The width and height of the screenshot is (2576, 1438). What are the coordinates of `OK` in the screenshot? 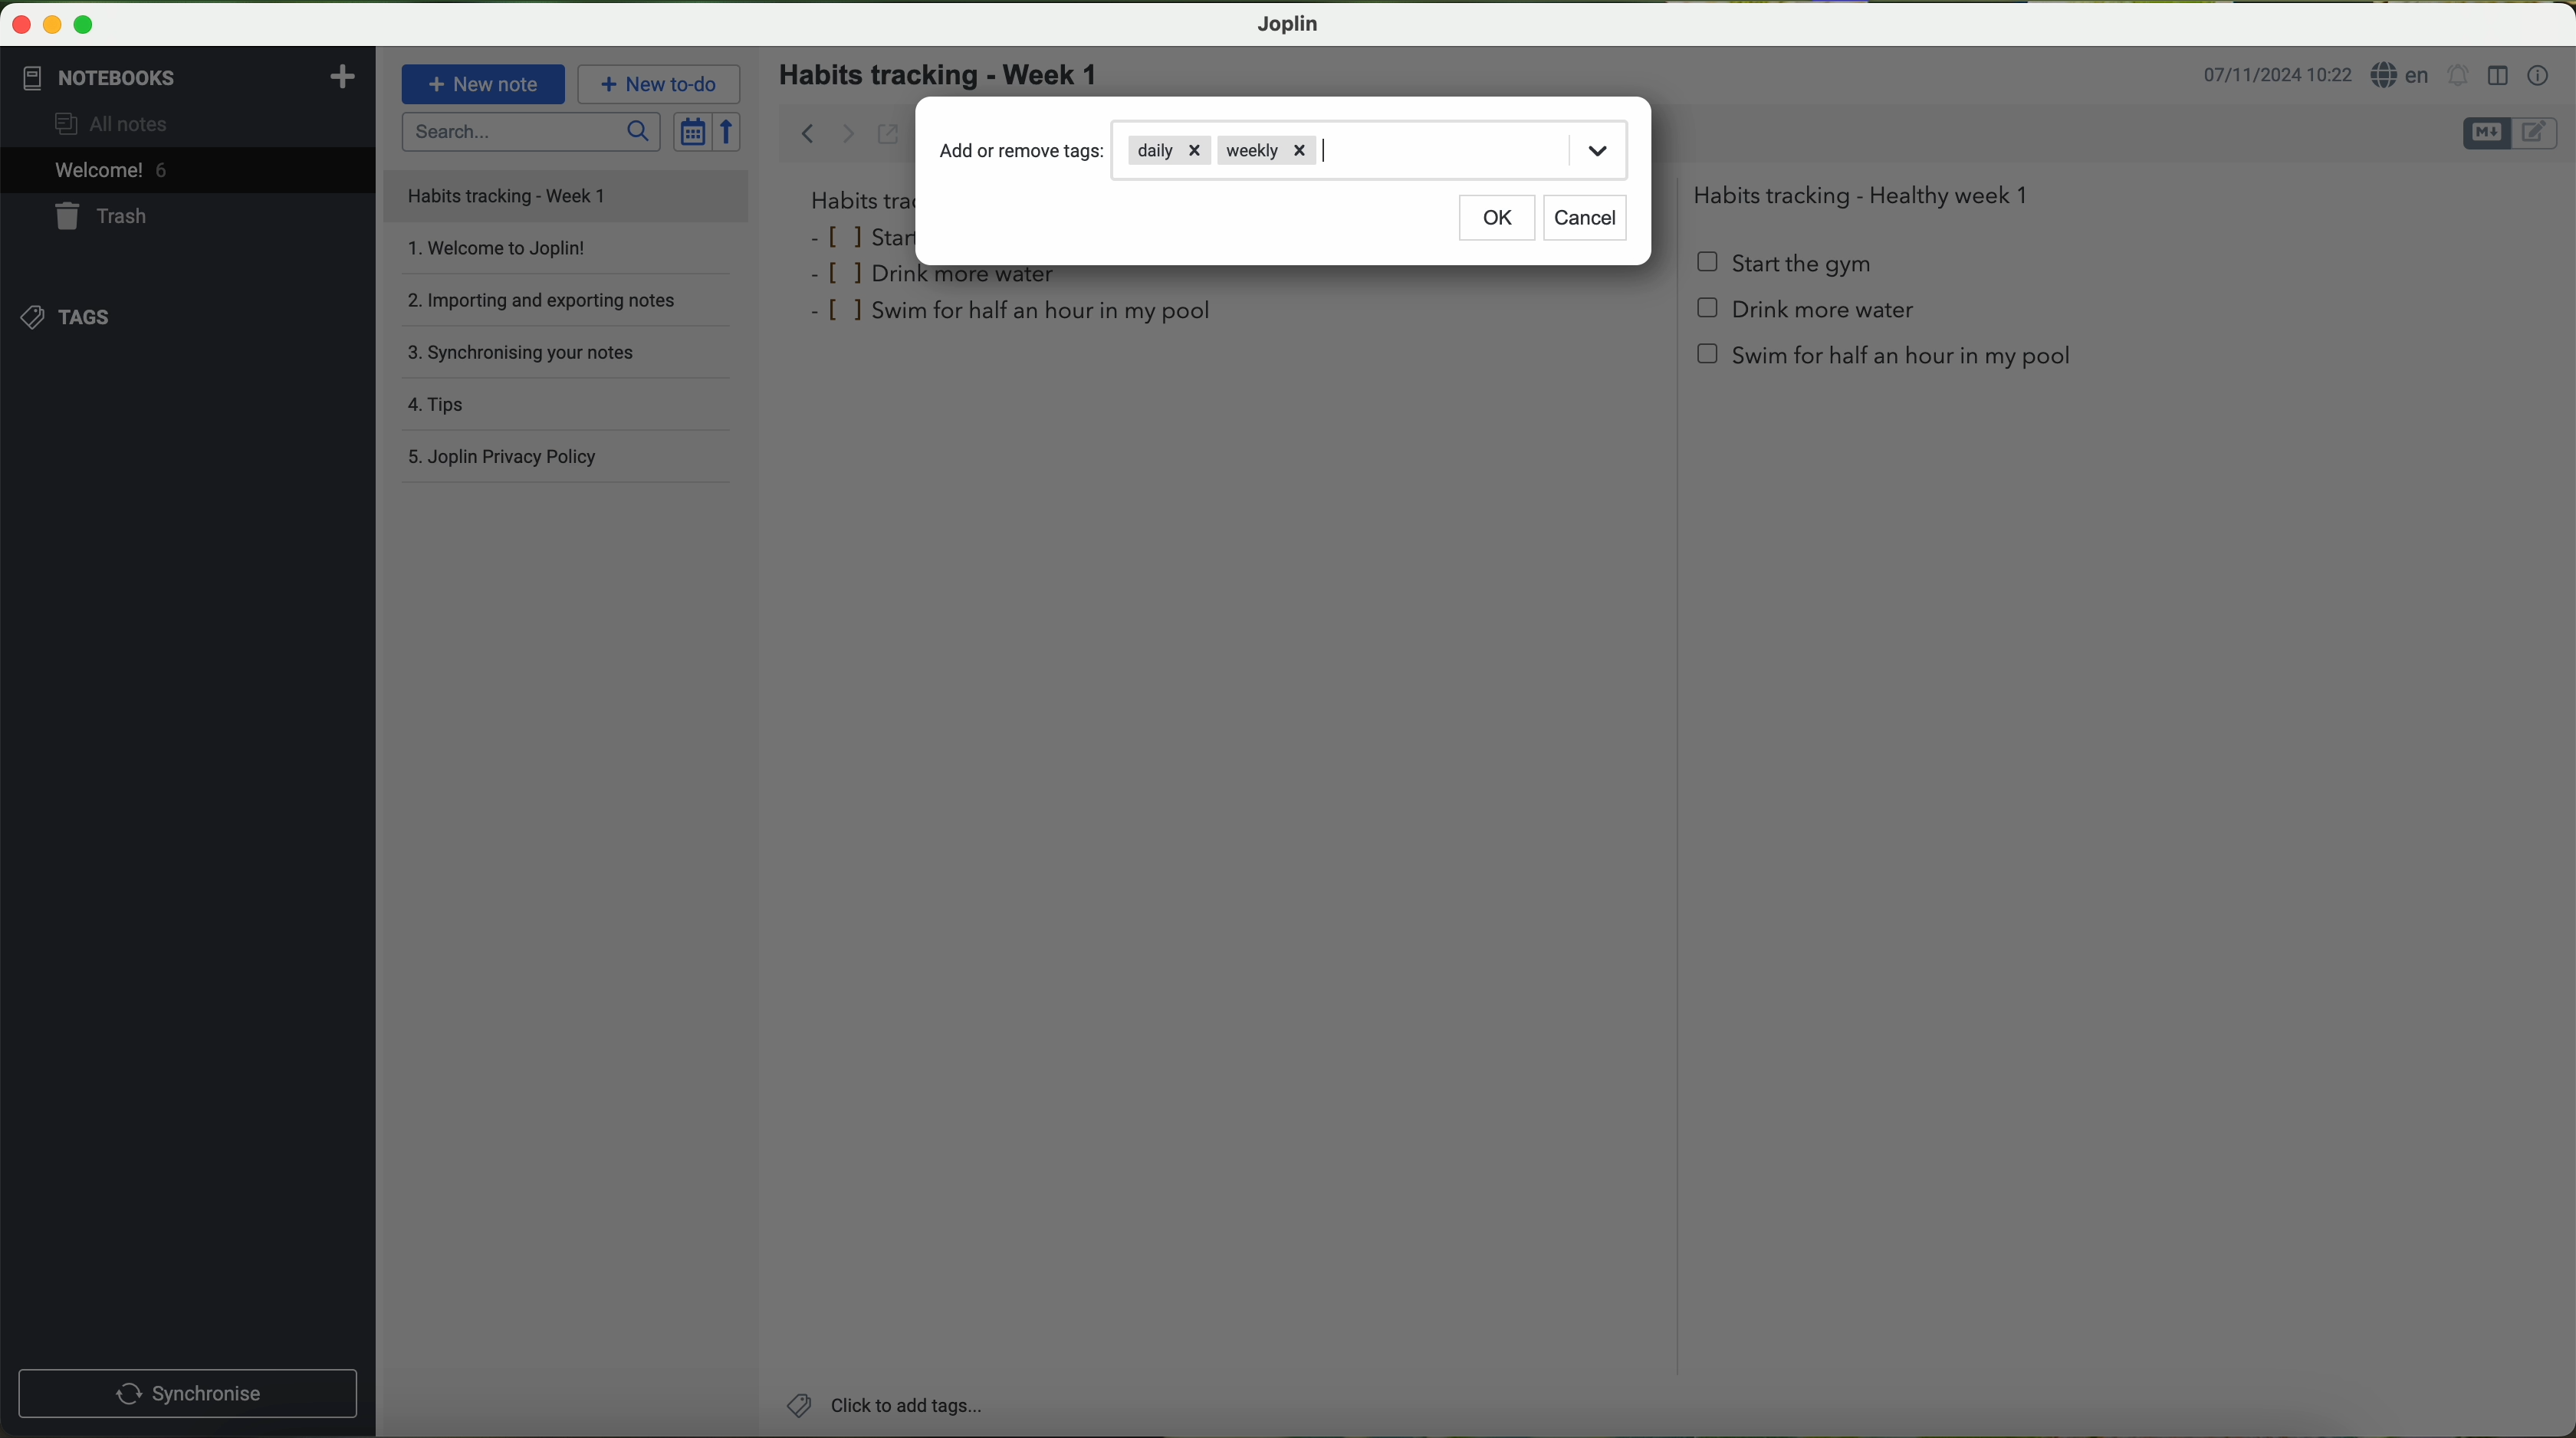 It's located at (1499, 220).